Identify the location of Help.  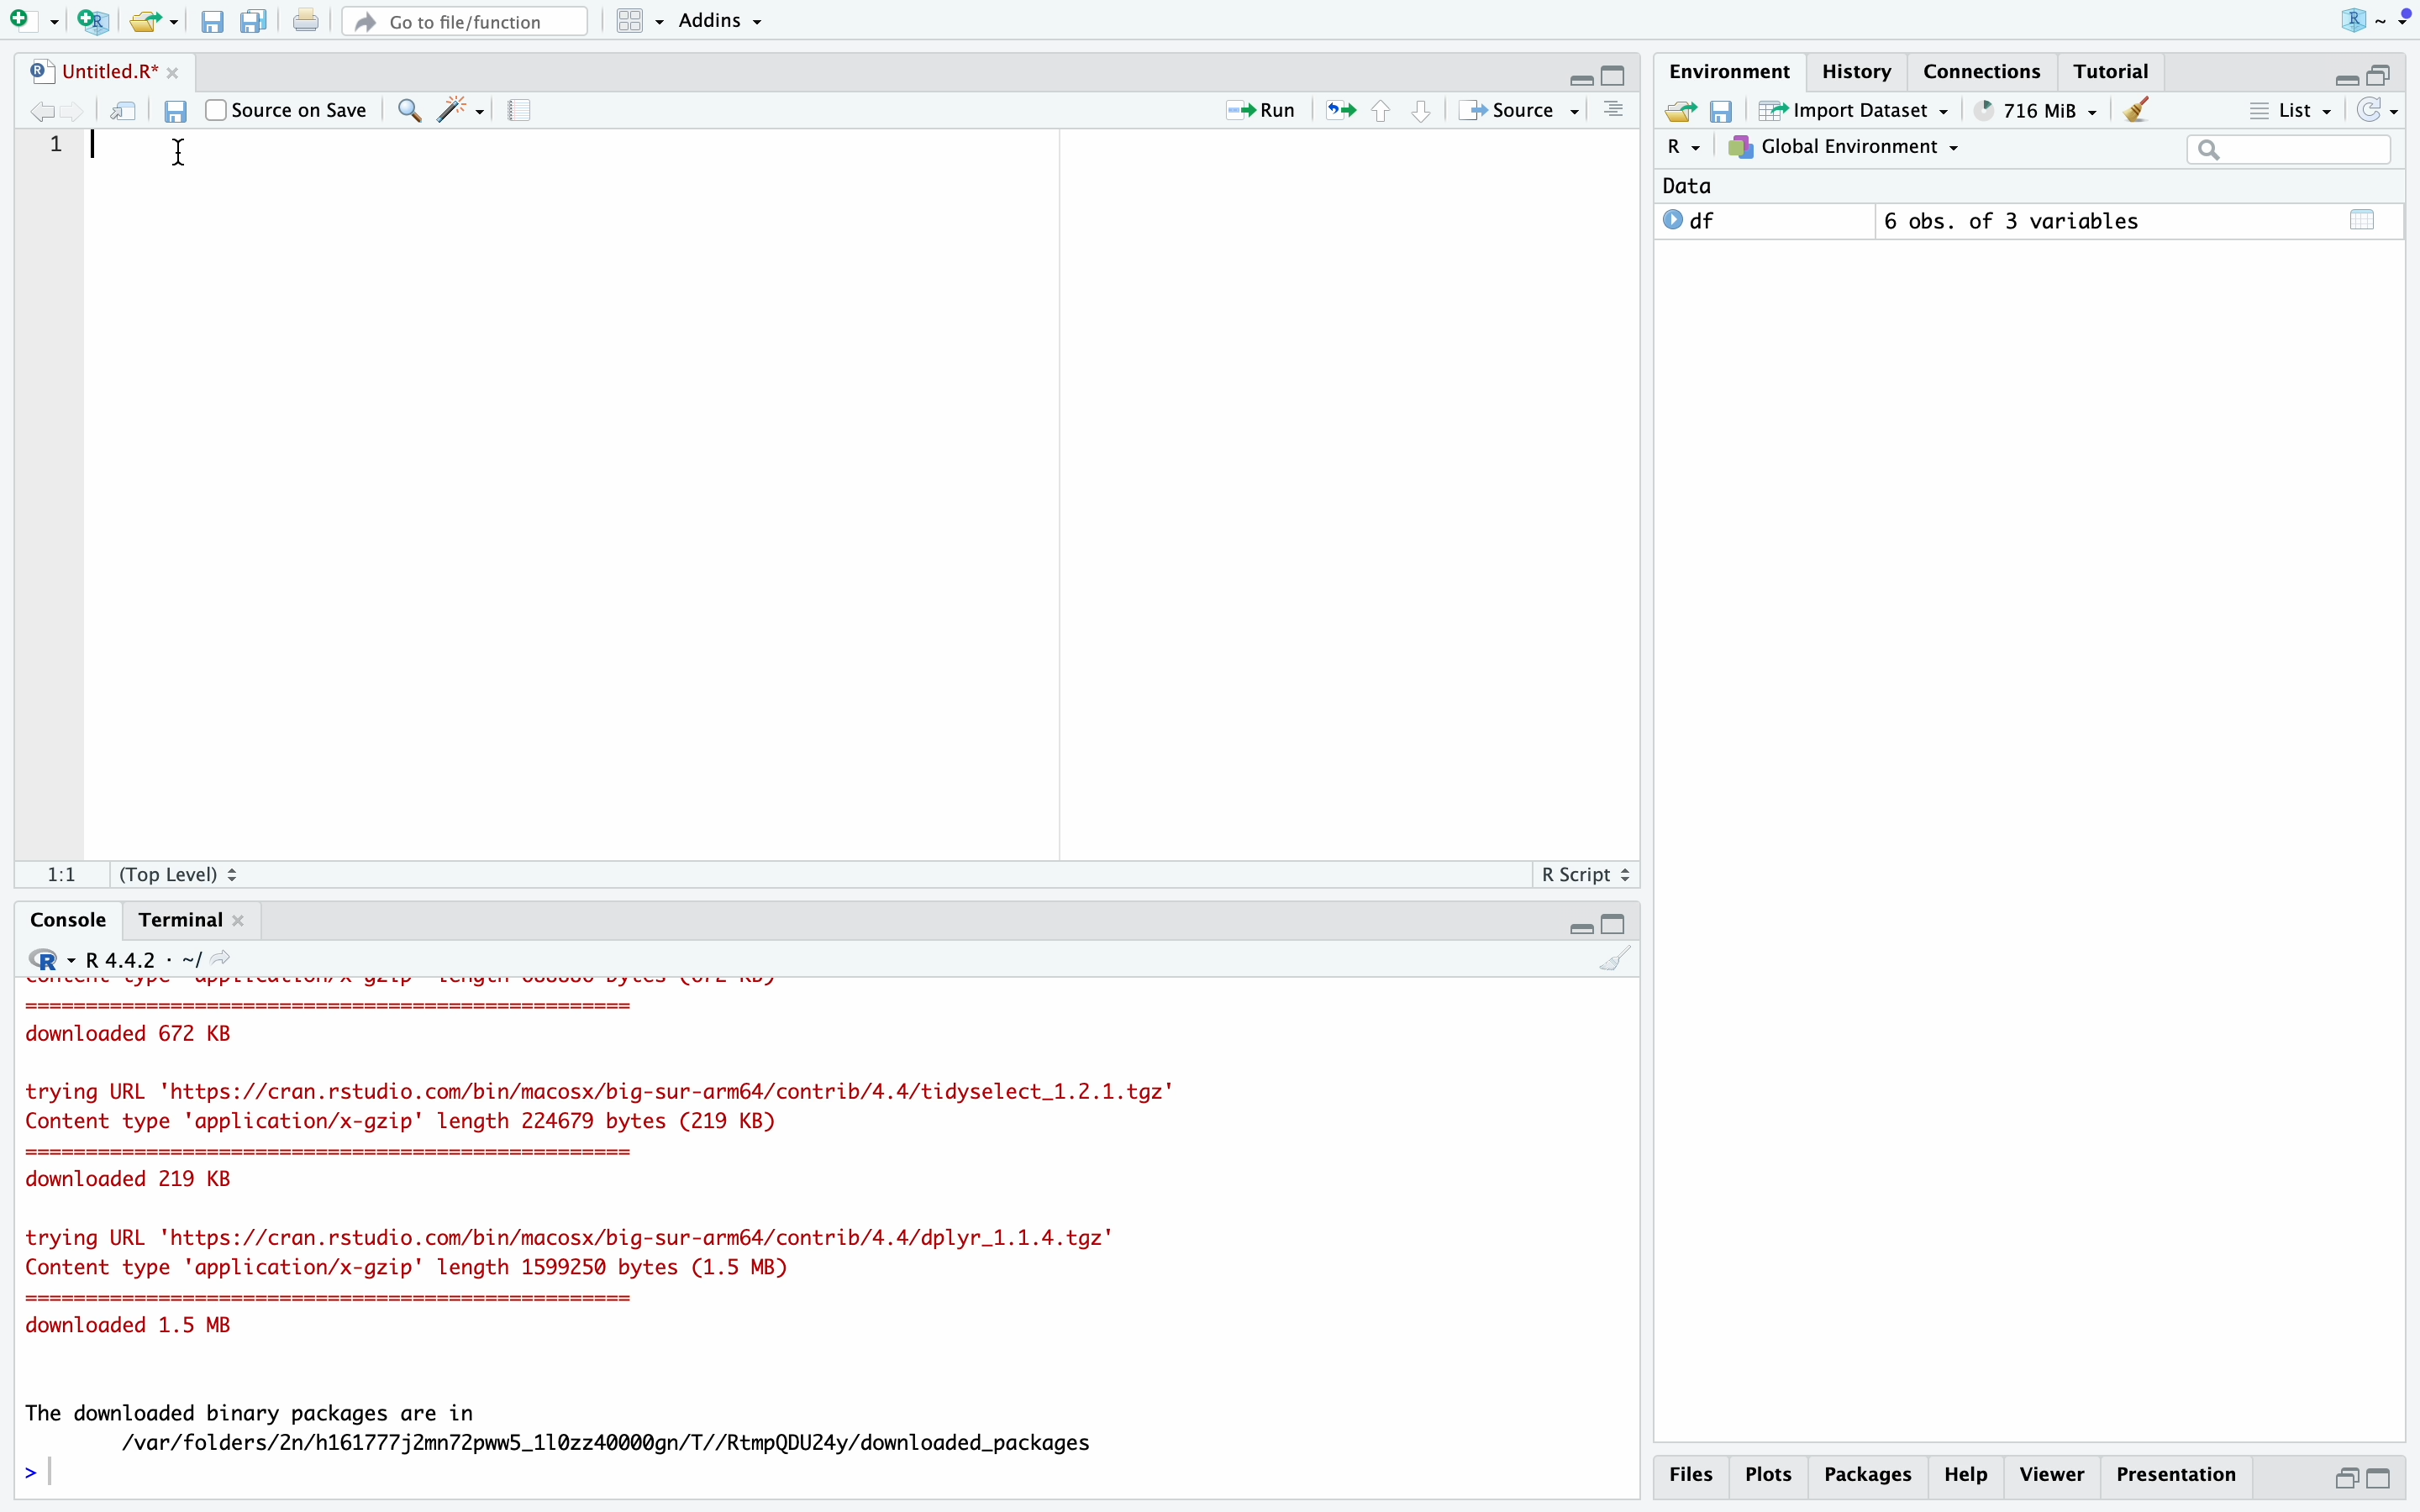
(1968, 1475).